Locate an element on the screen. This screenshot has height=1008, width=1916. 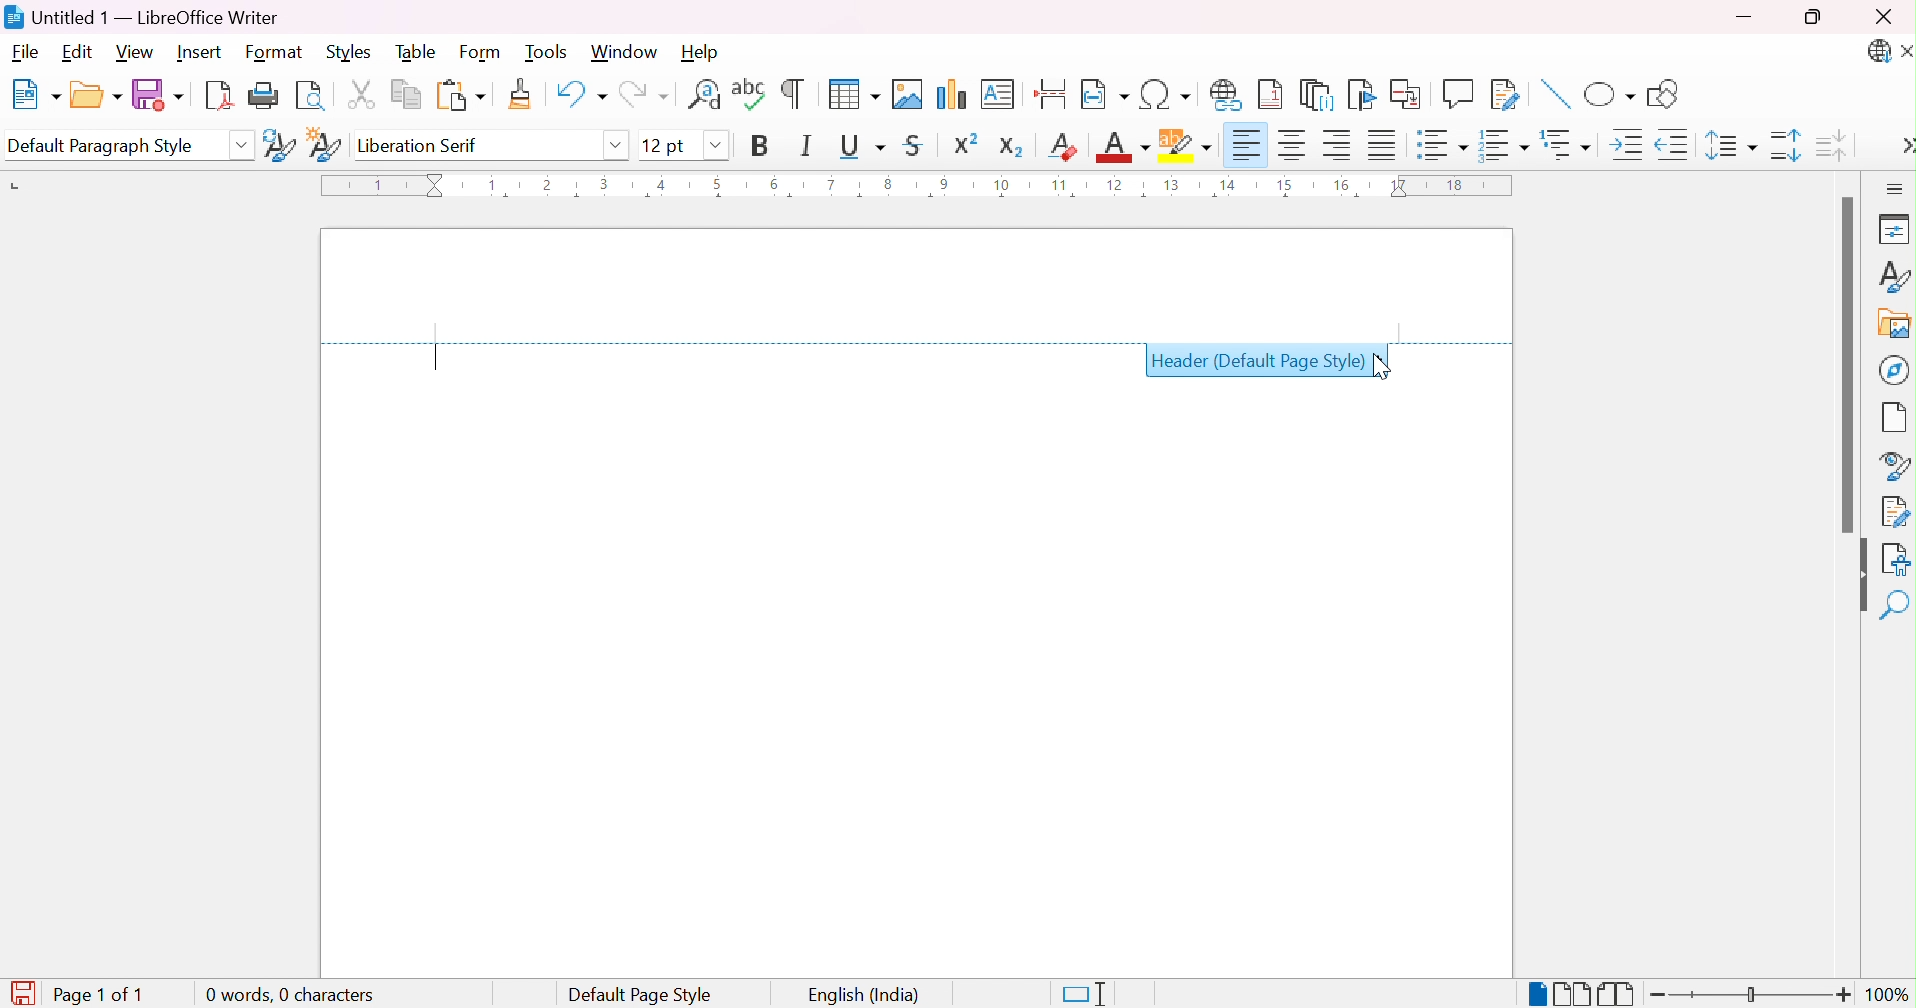
Cut is located at coordinates (364, 92).